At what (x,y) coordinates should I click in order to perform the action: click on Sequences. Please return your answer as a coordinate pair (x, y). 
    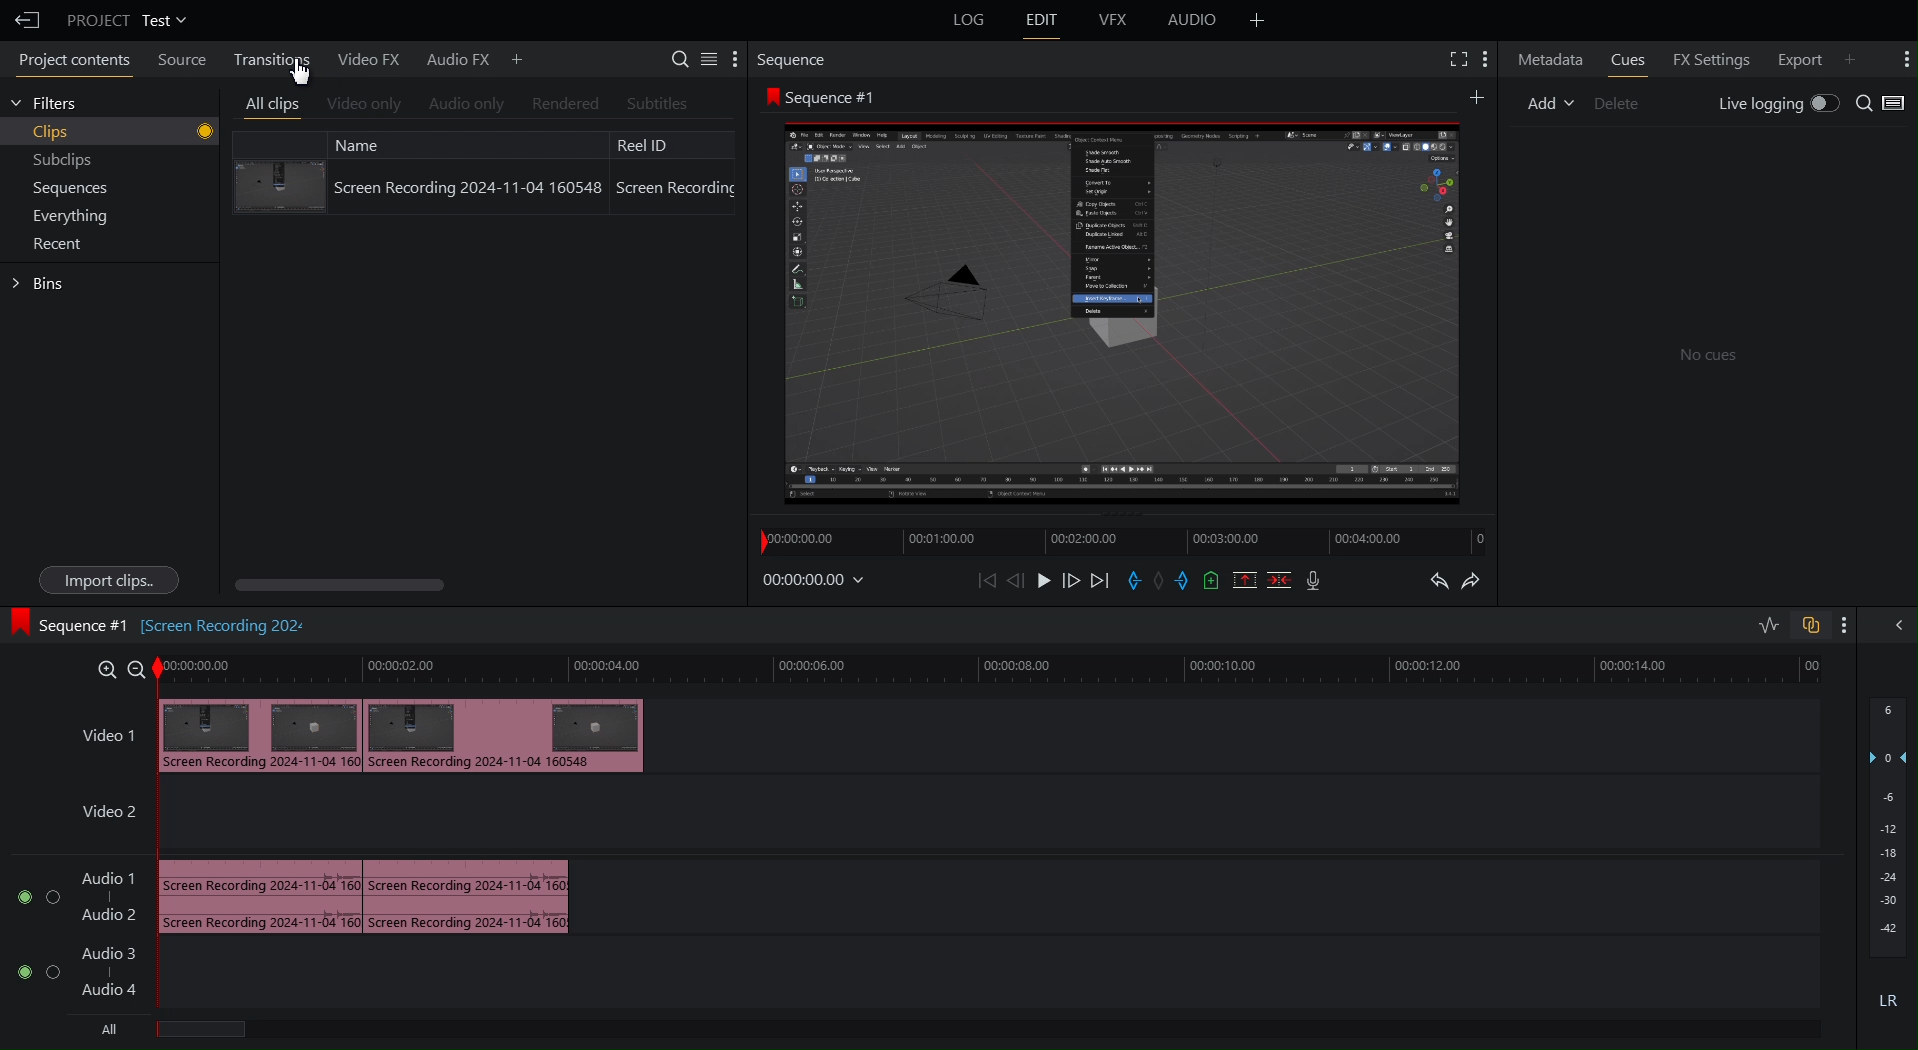
    Looking at the image, I should click on (59, 187).